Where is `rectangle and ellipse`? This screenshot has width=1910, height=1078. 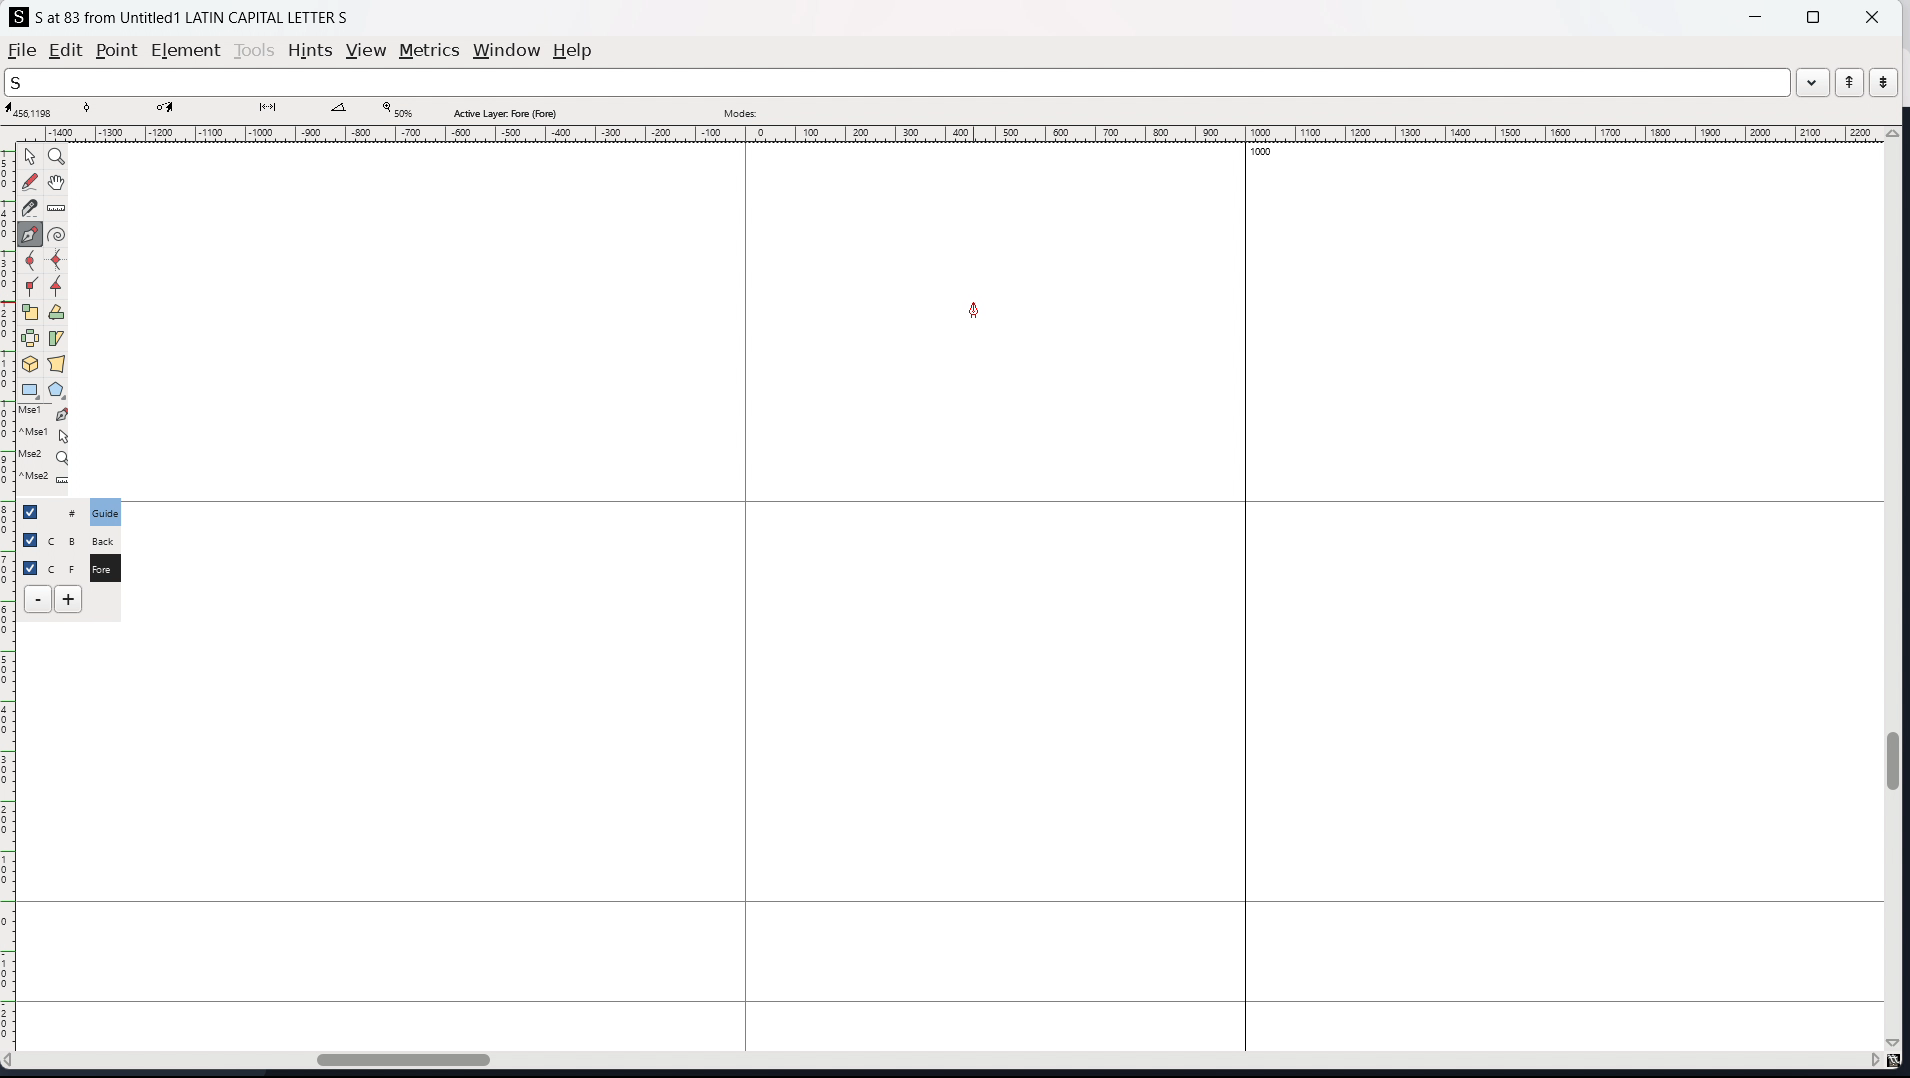 rectangle and ellipse is located at coordinates (31, 391).